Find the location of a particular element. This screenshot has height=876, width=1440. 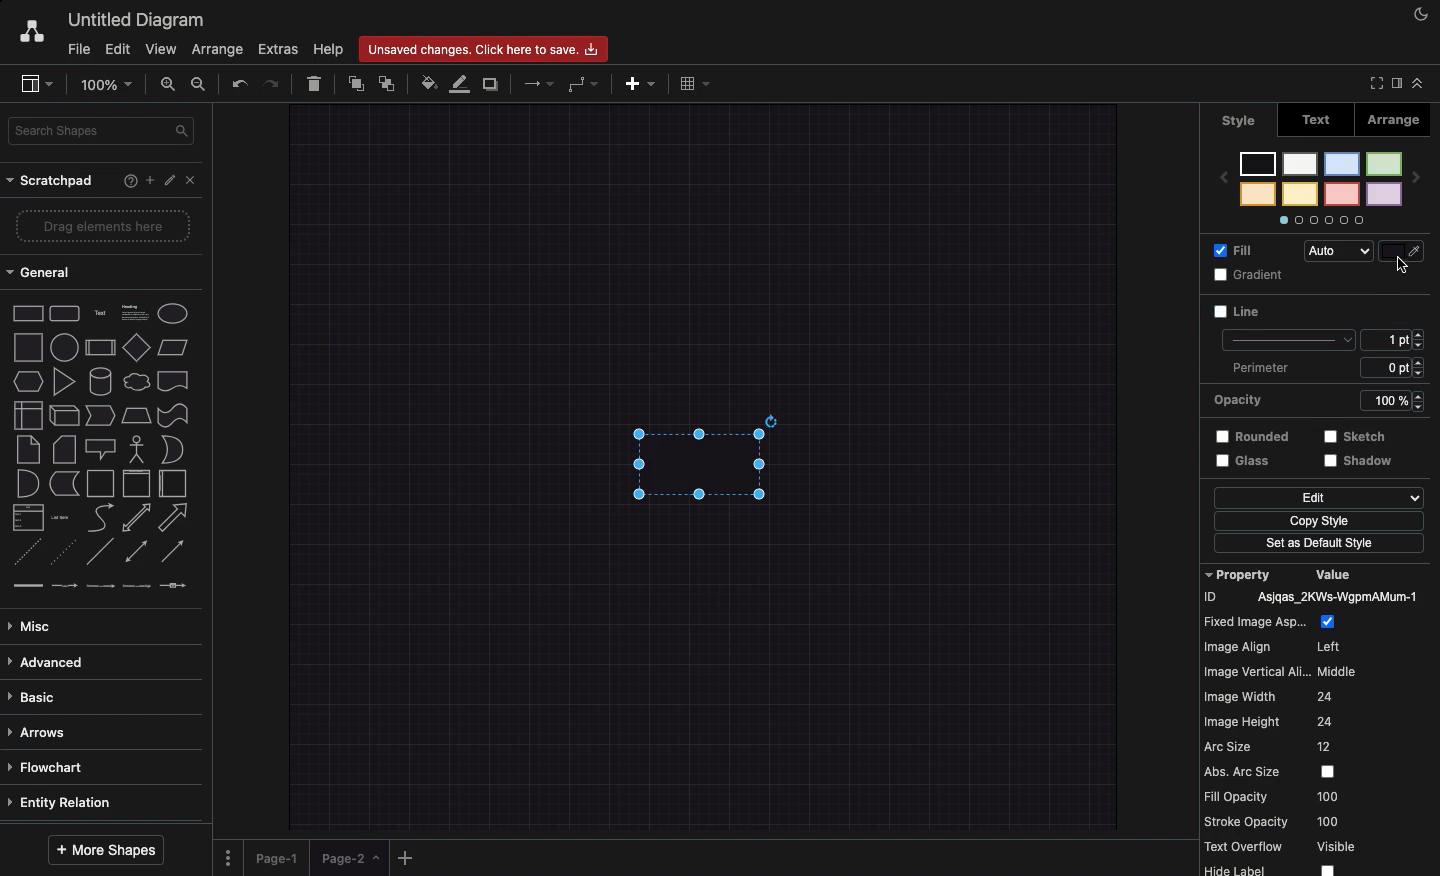

Collapse is located at coordinates (1418, 82).